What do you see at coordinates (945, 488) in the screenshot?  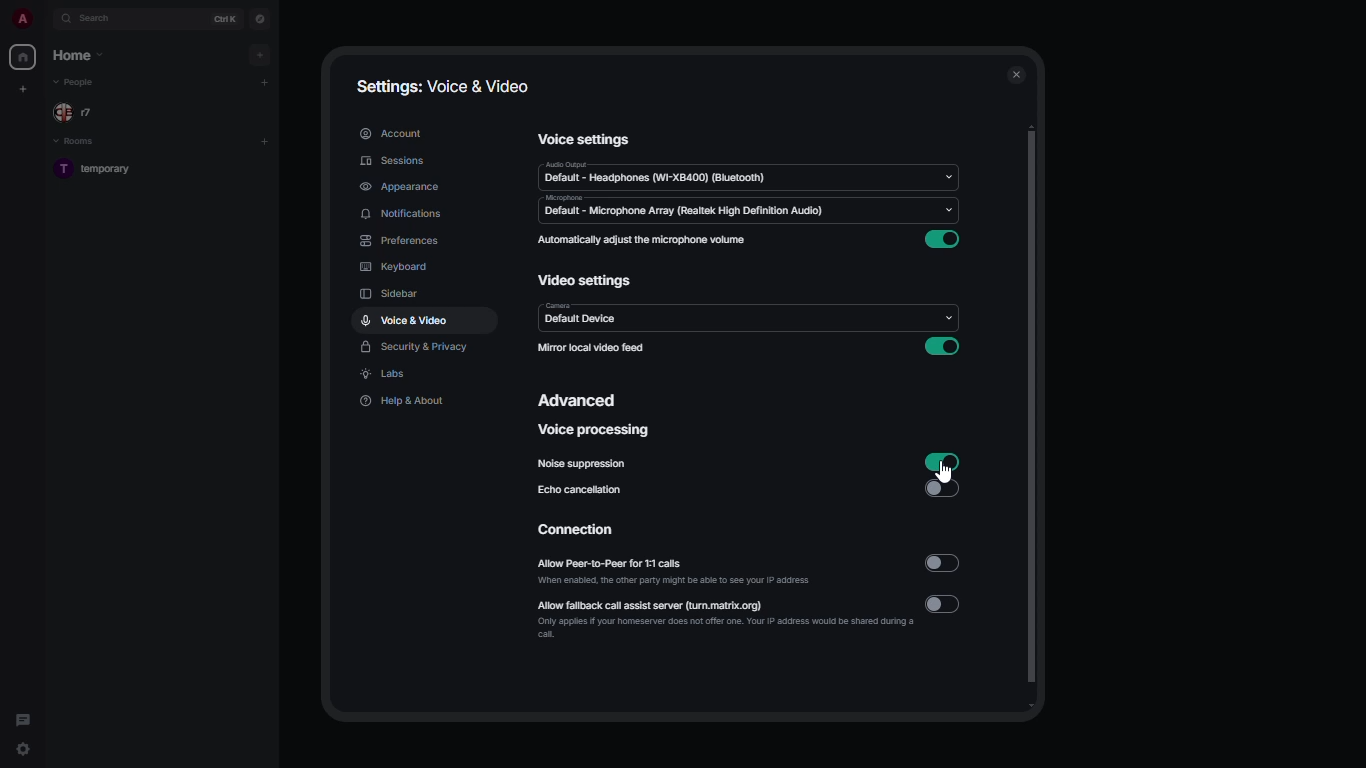 I see `disabled` at bounding box center [945, 488].